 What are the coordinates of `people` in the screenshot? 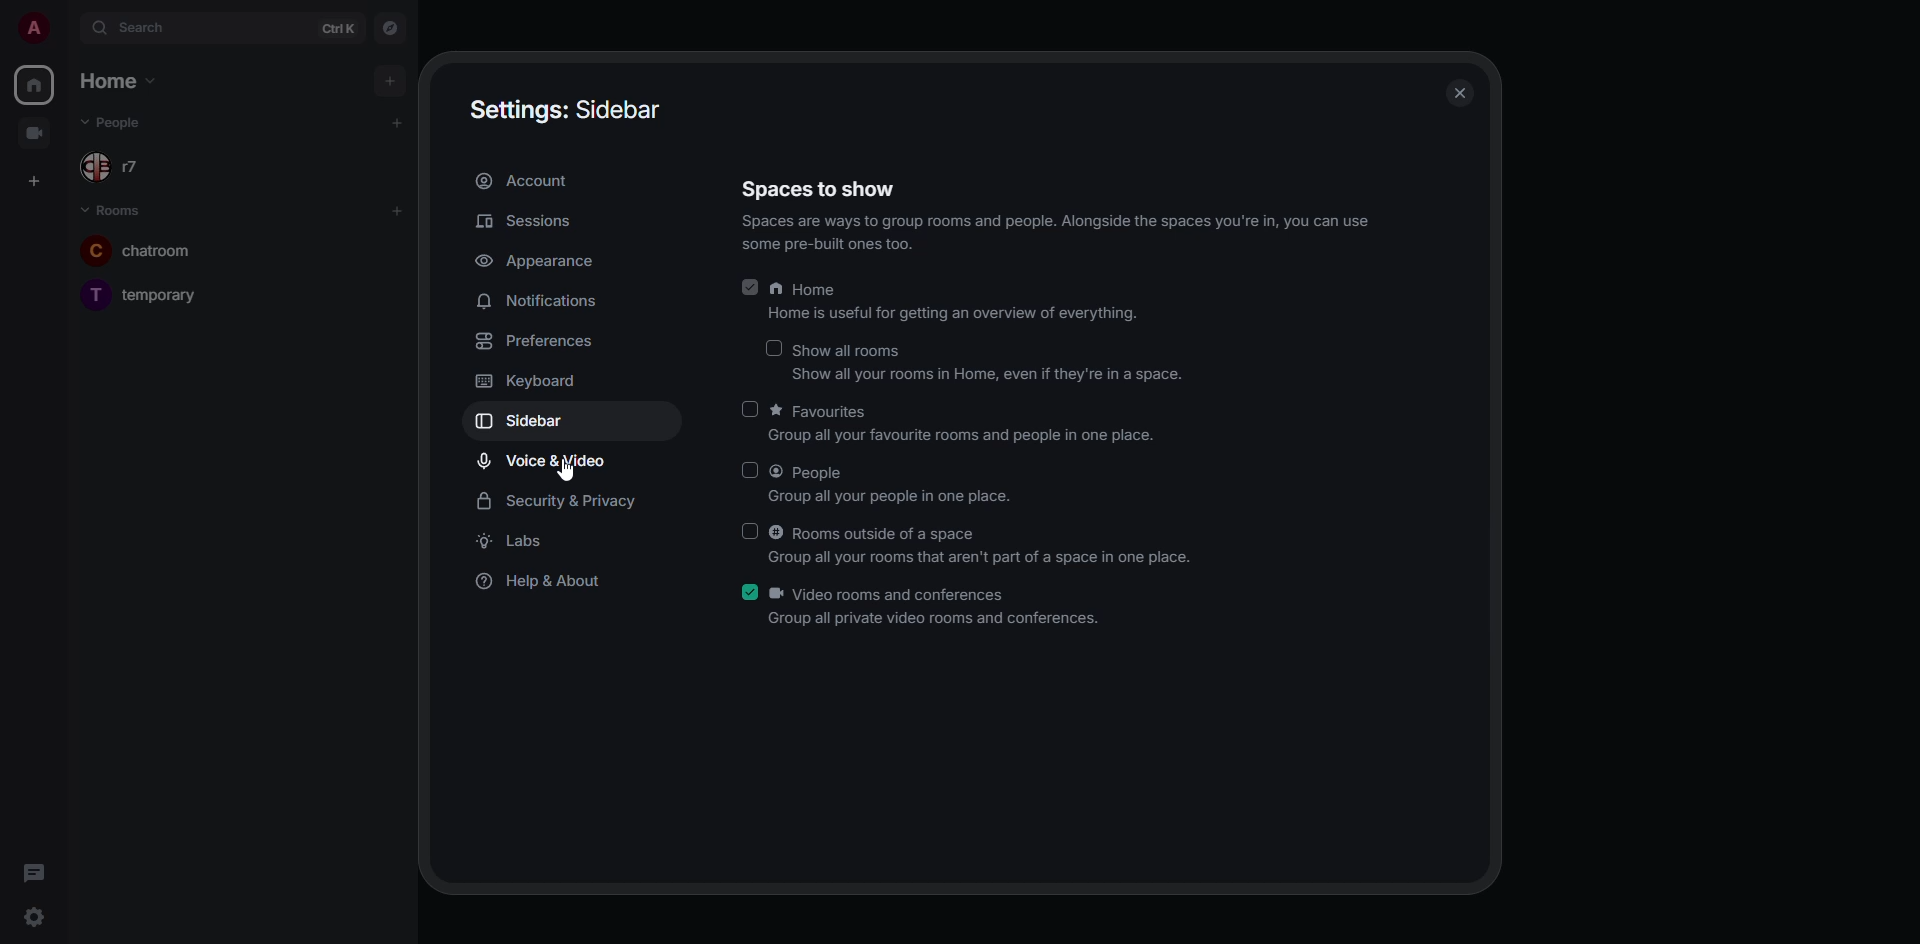 It's located at (896, 483).